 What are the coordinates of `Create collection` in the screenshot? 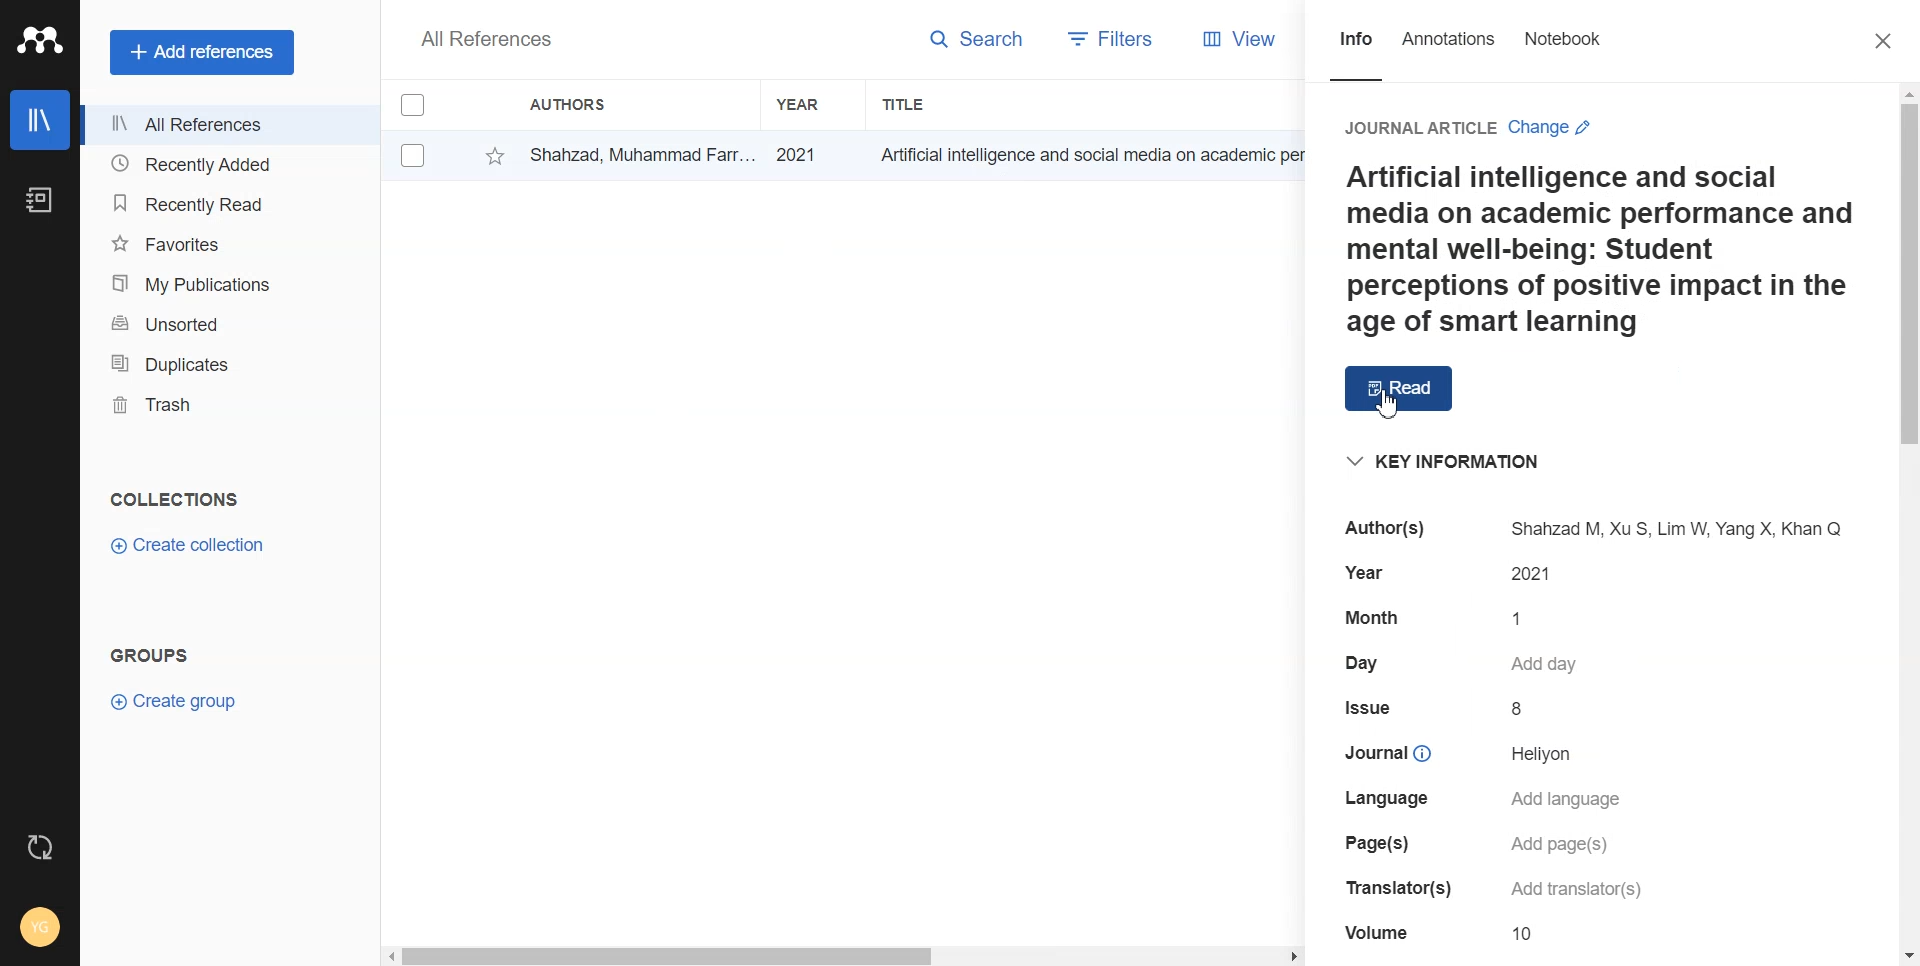 It's located at (189, 545).